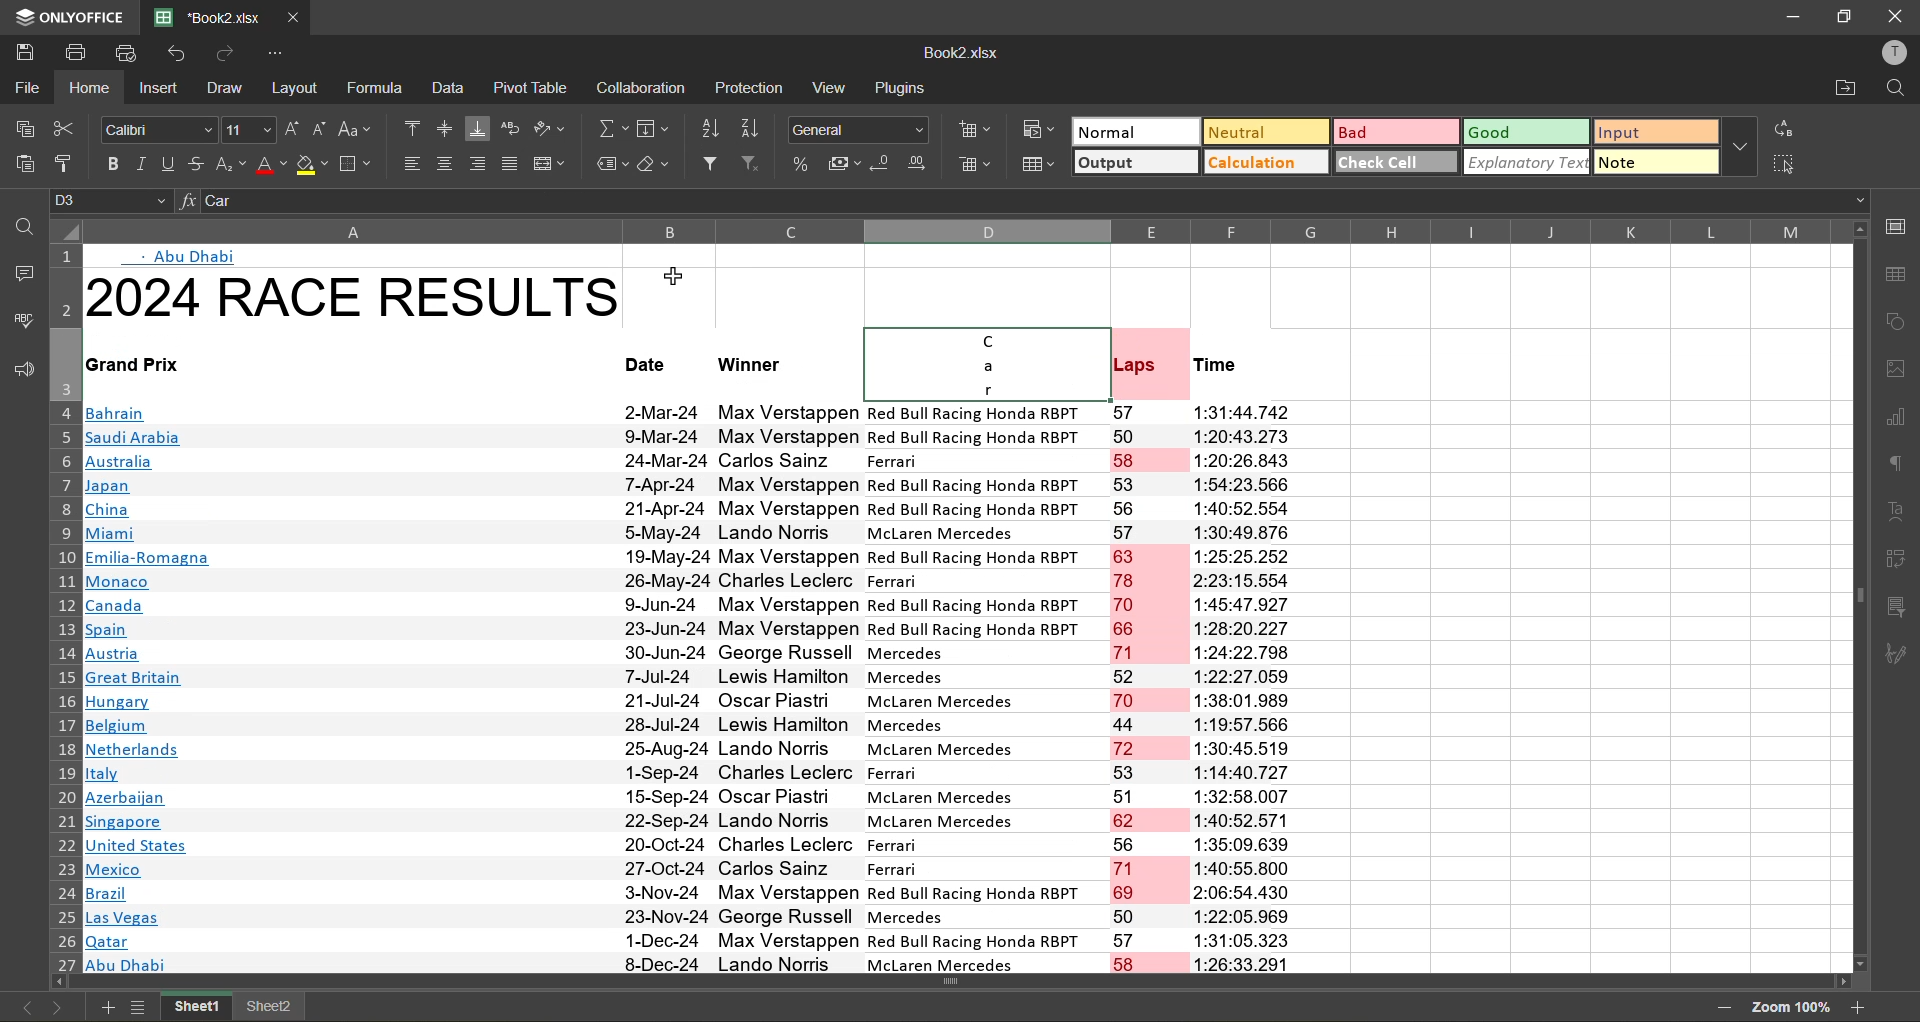 The width and height of the screenshot is (1920, 1022). I want to click on previous, so click(22, 1006).